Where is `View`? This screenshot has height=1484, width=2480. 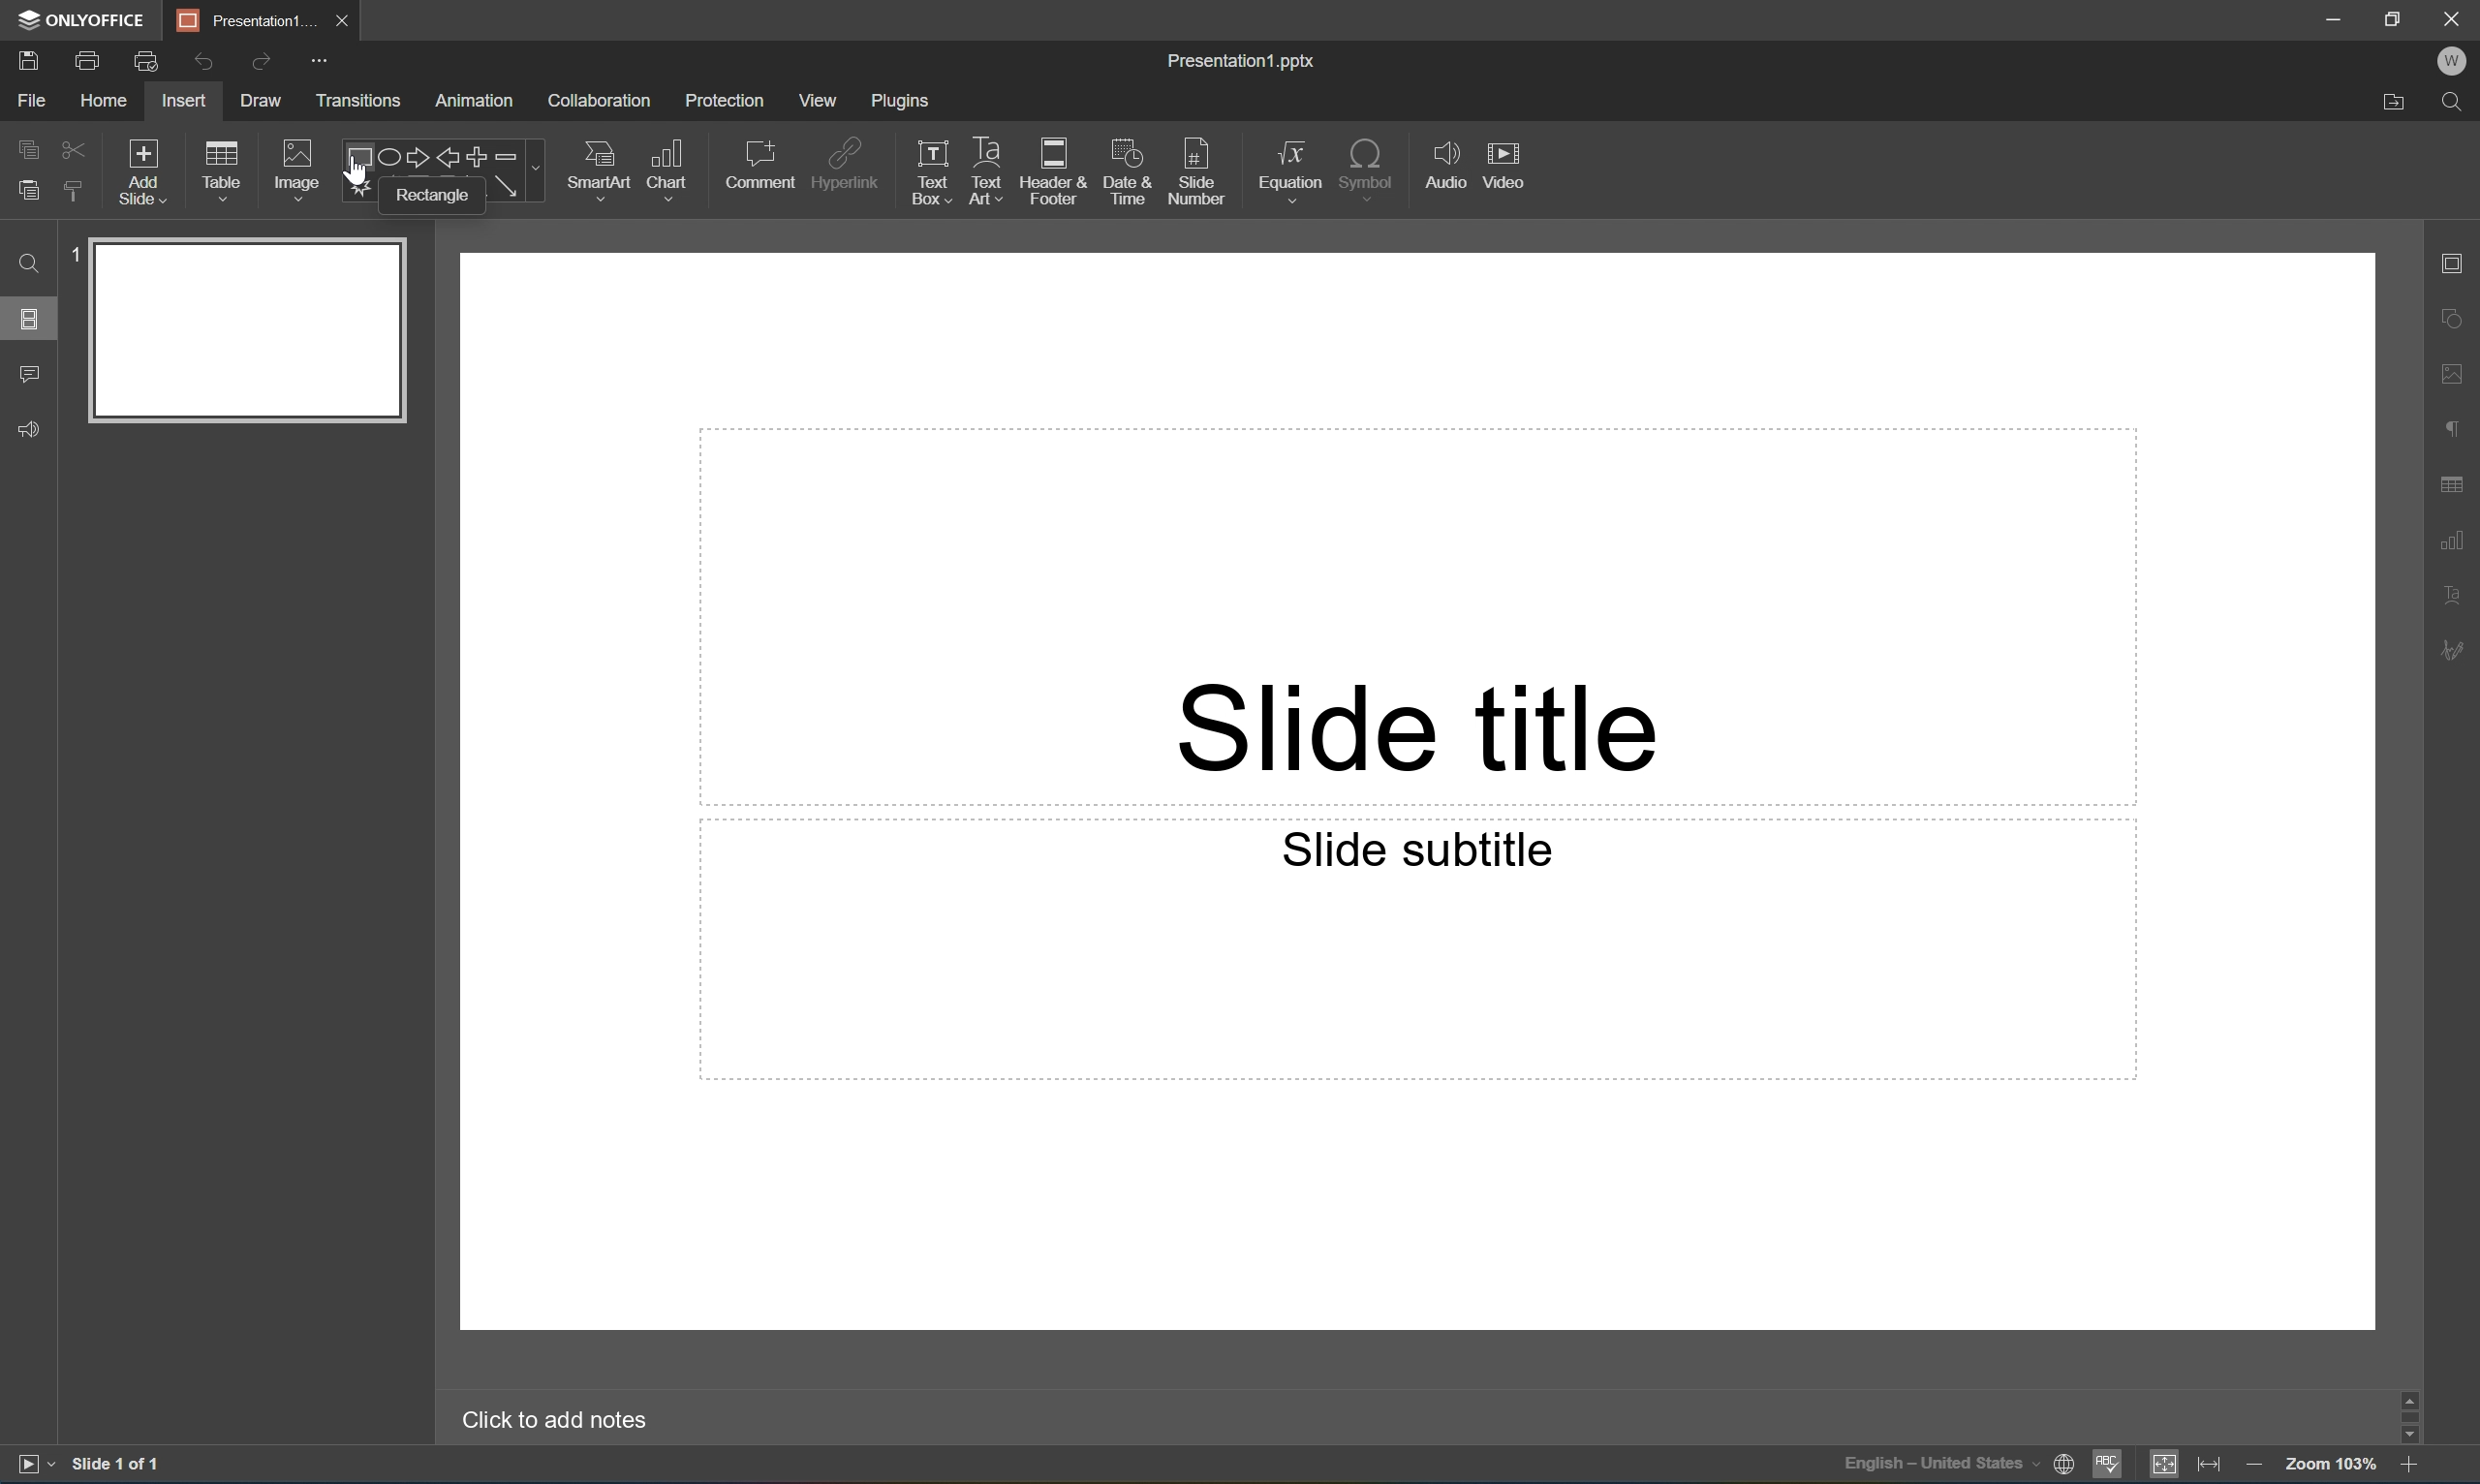 View is located at coordinates (819, 100).